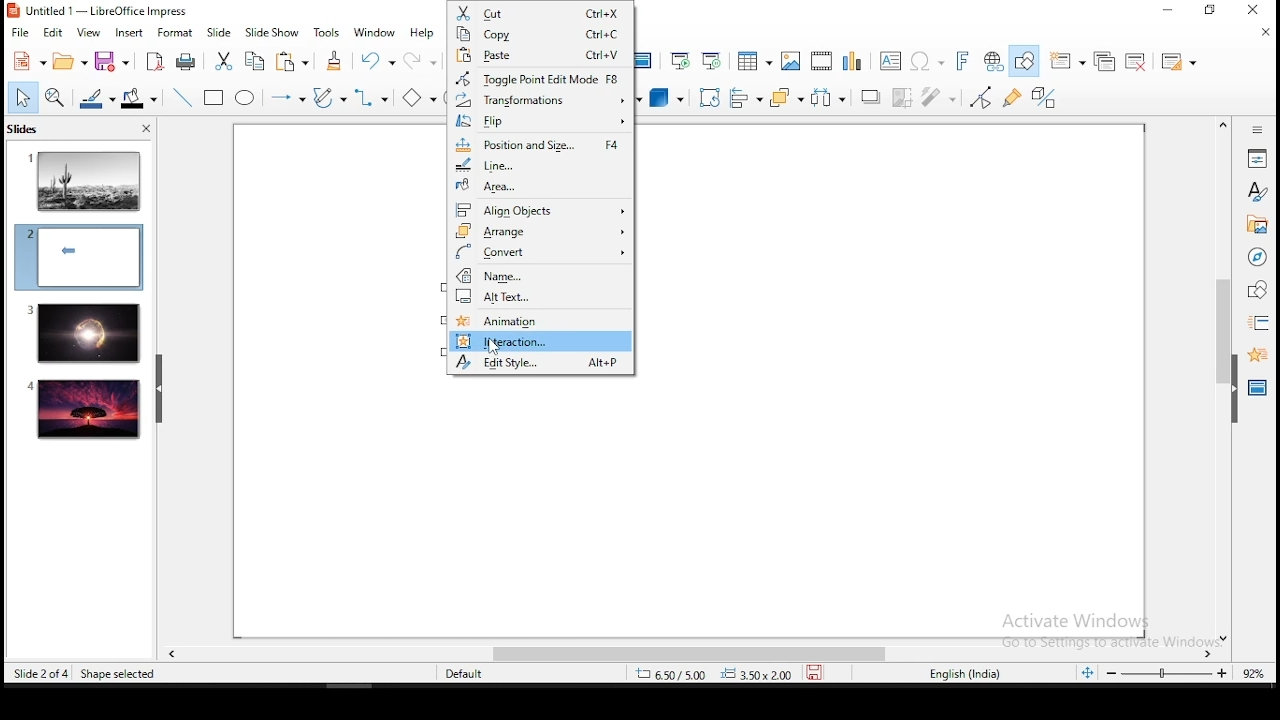 The height and width of the screenshot is (720, 1280). I want to click on select, so click(23, 97).